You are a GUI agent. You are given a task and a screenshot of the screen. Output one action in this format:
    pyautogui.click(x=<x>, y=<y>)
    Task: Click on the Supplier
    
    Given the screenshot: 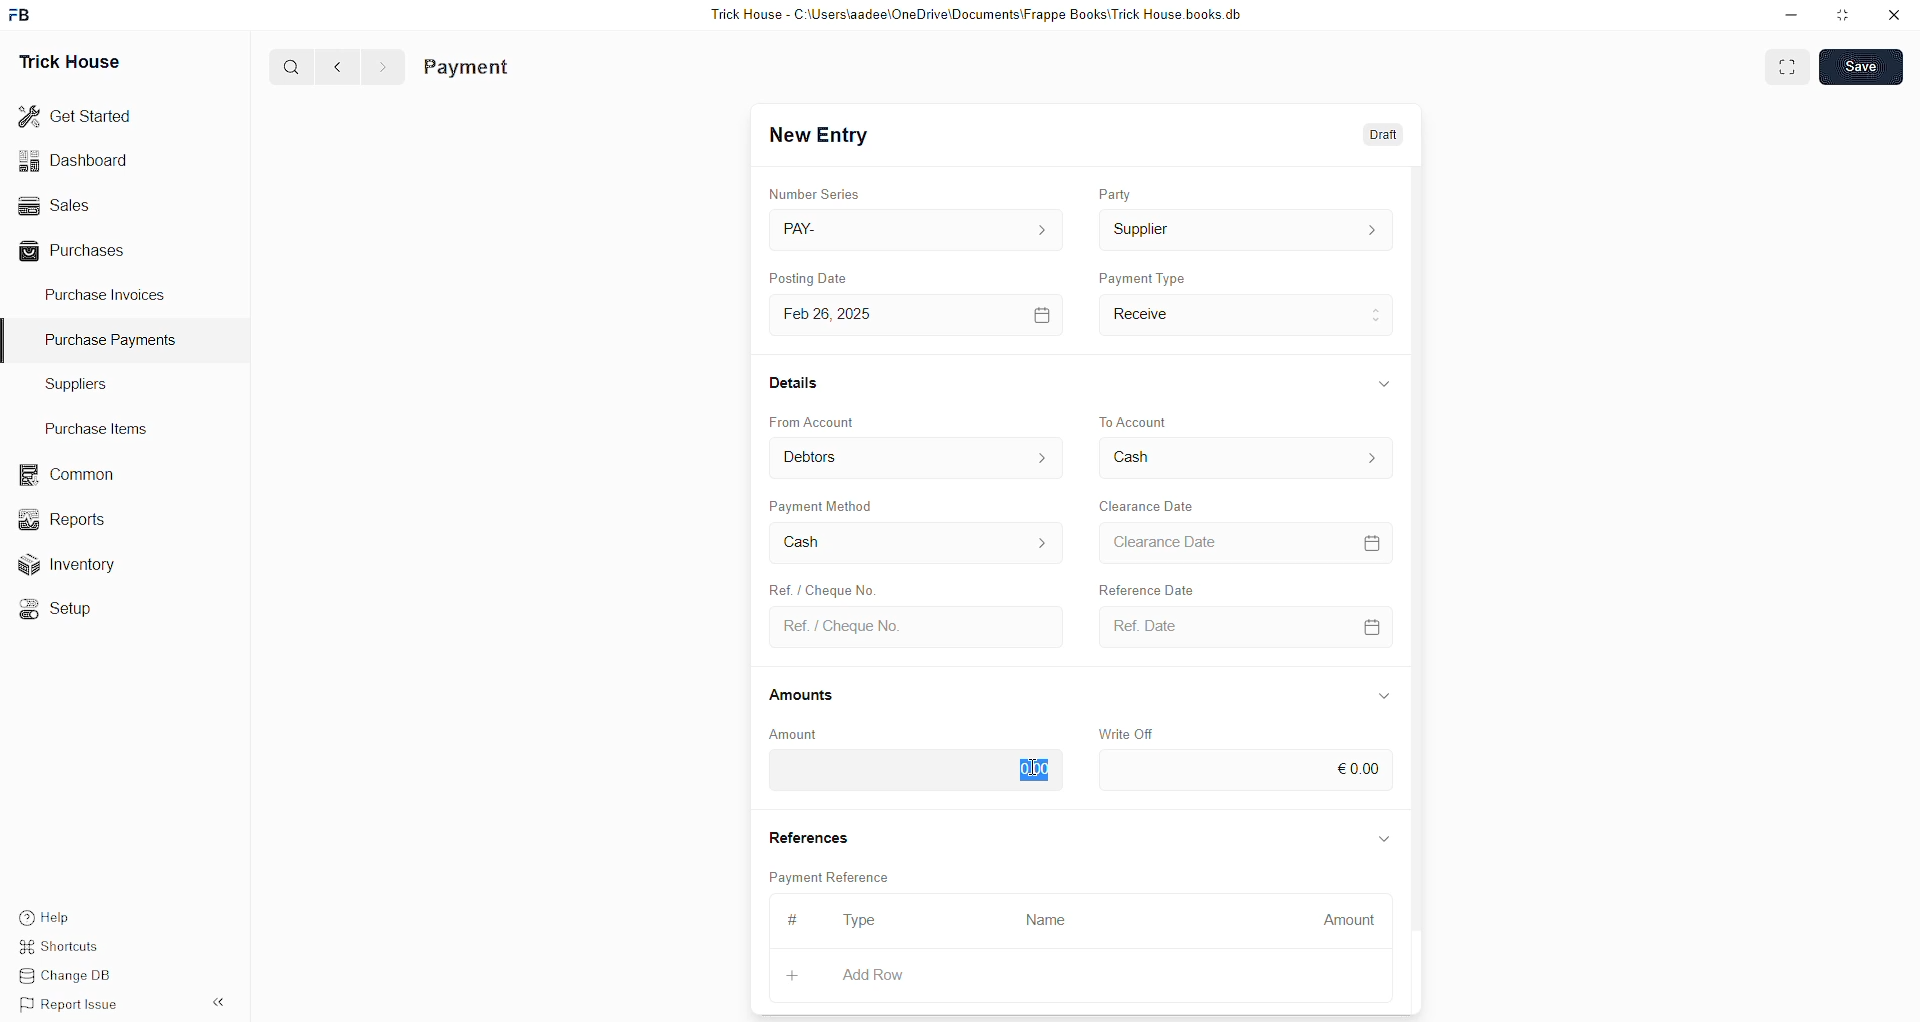 What is the action you would take?
    pyautogui.click(x=1245, y=231)
    